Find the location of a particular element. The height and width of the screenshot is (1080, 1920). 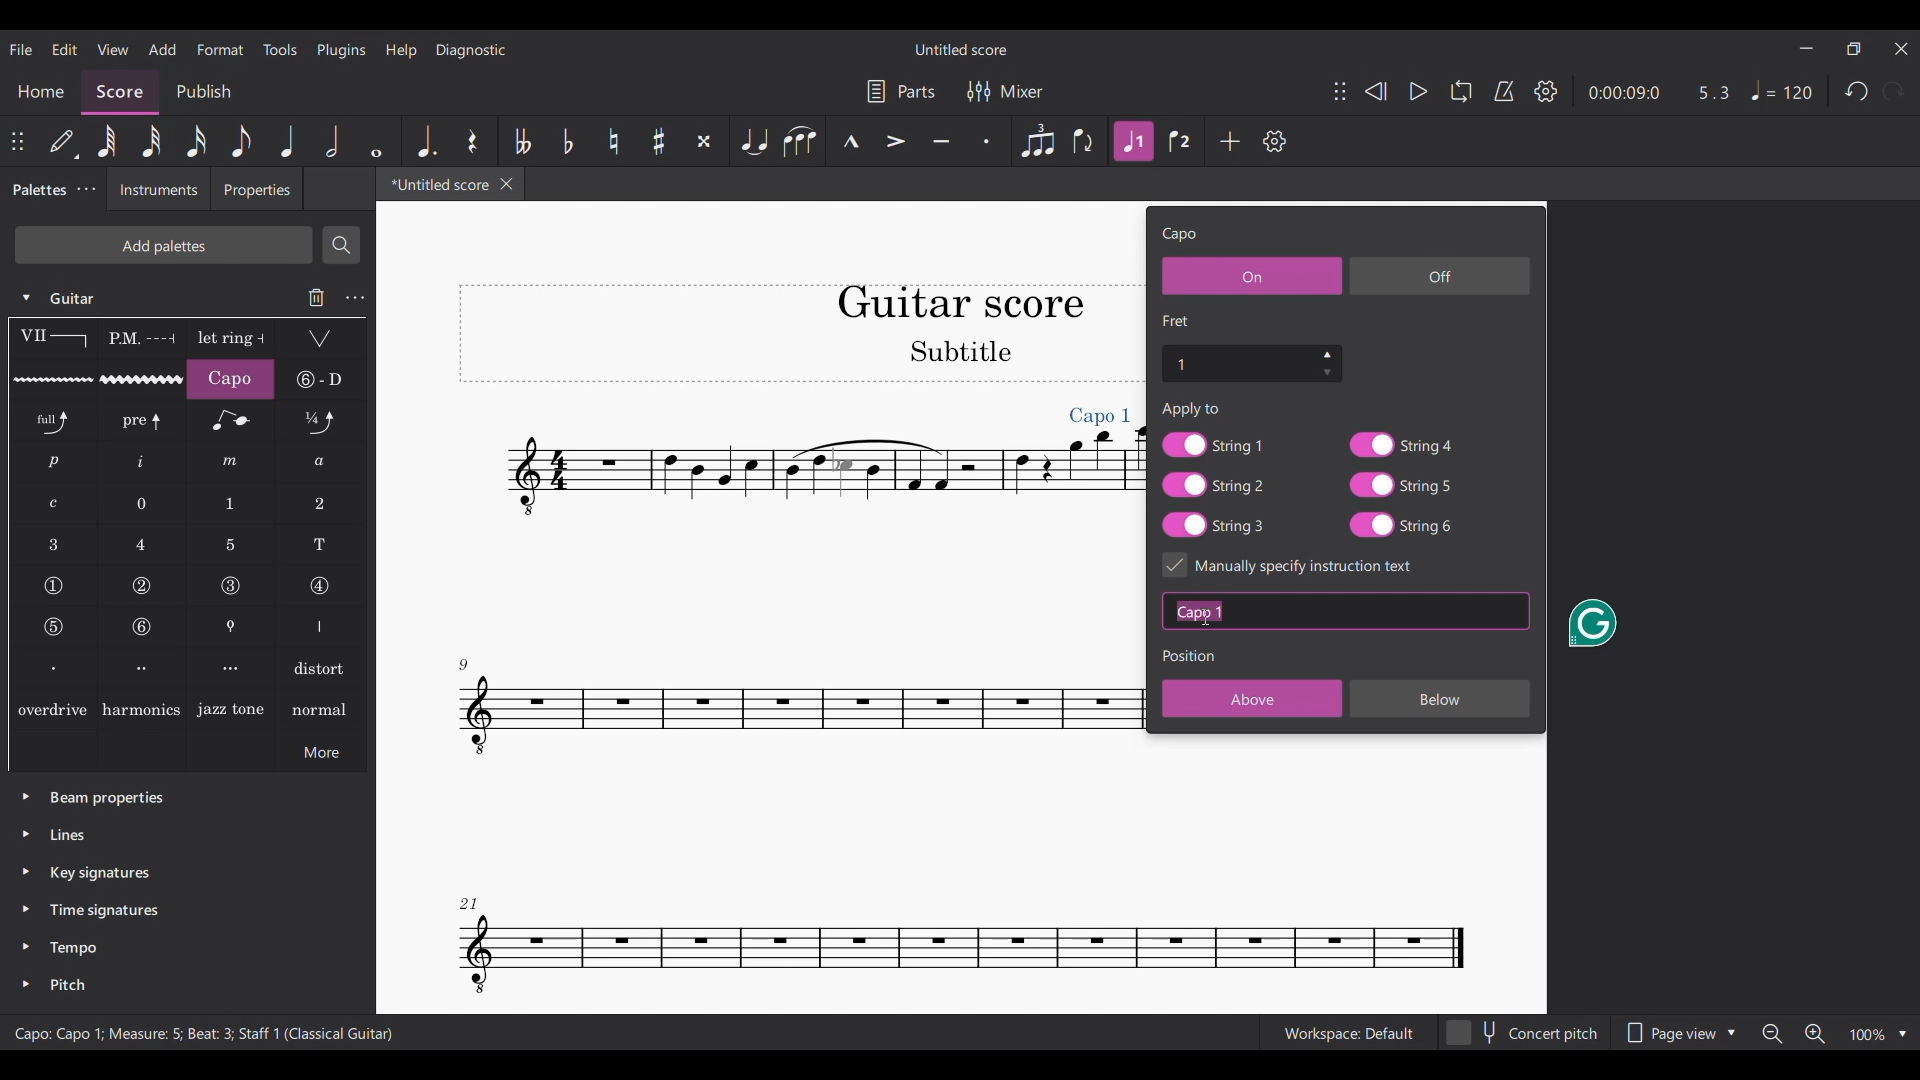

16th note is located at coordinates (196, 141).